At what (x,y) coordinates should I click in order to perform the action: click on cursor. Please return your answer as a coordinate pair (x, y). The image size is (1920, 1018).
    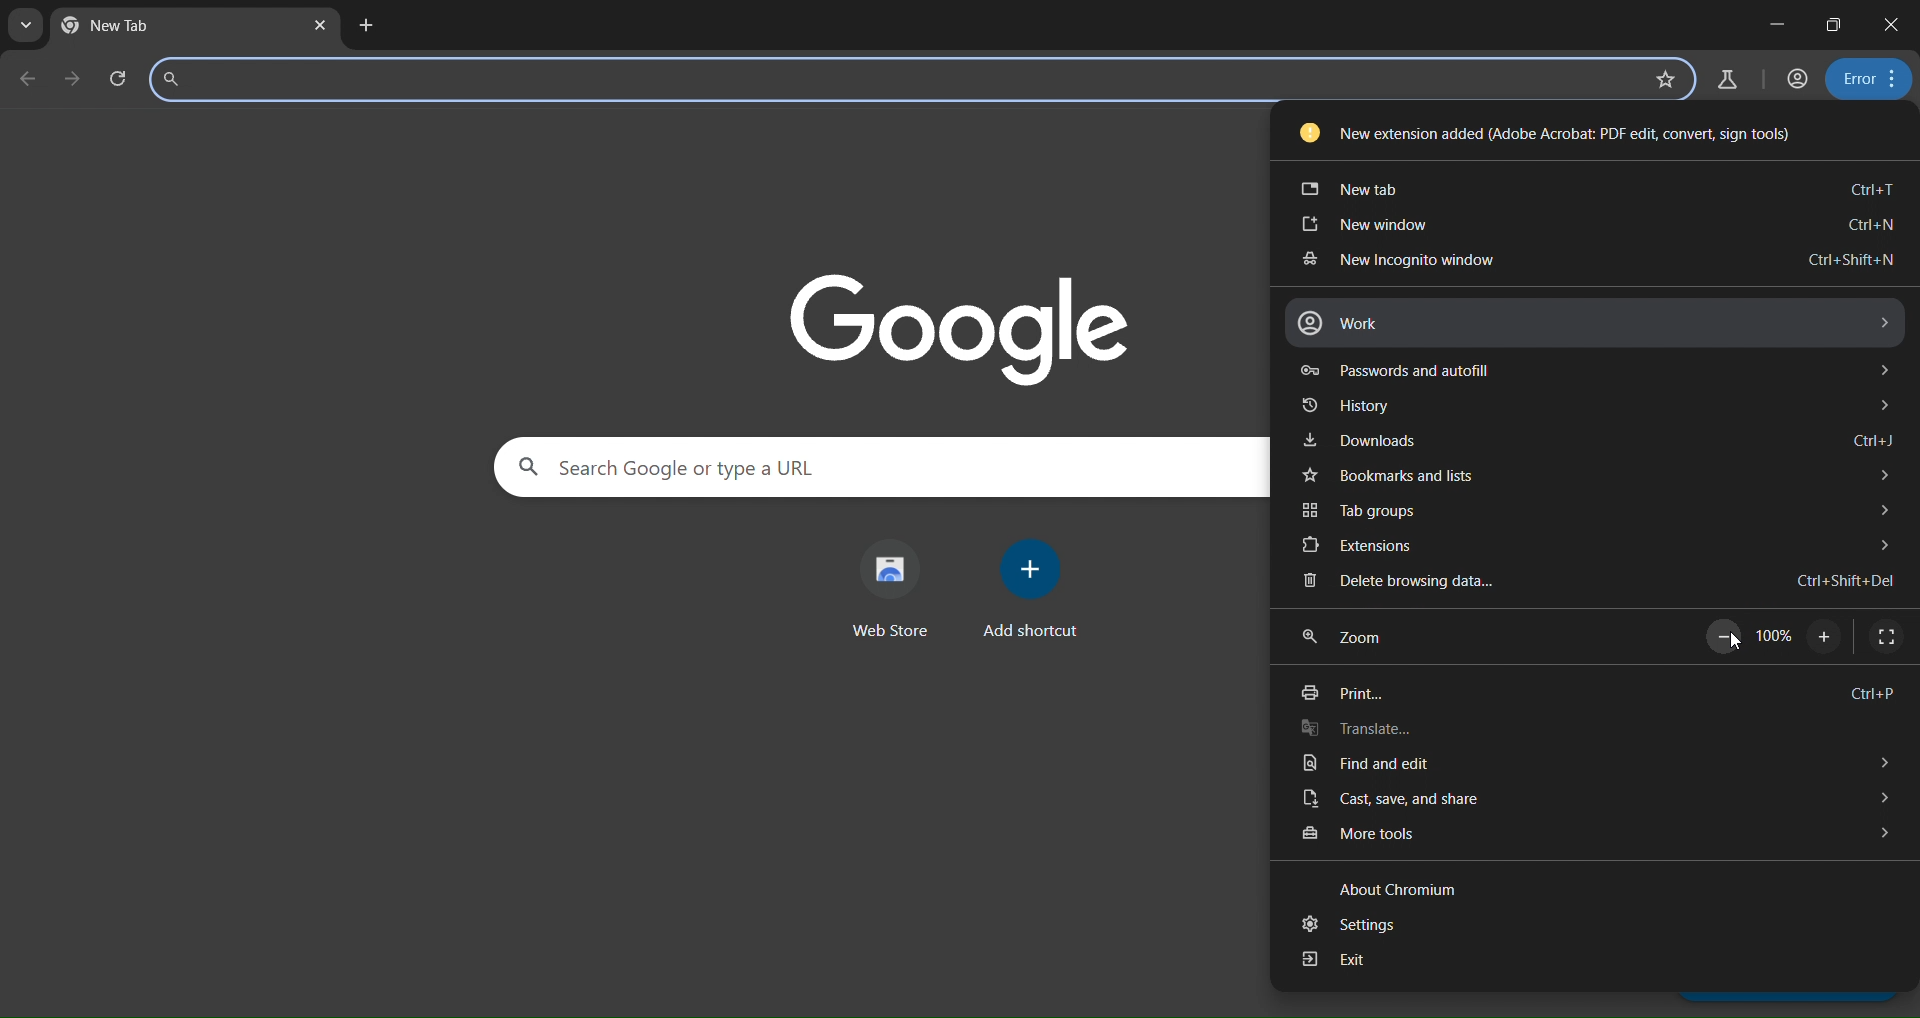
    Looking at the image, I should click on (1735, 648).